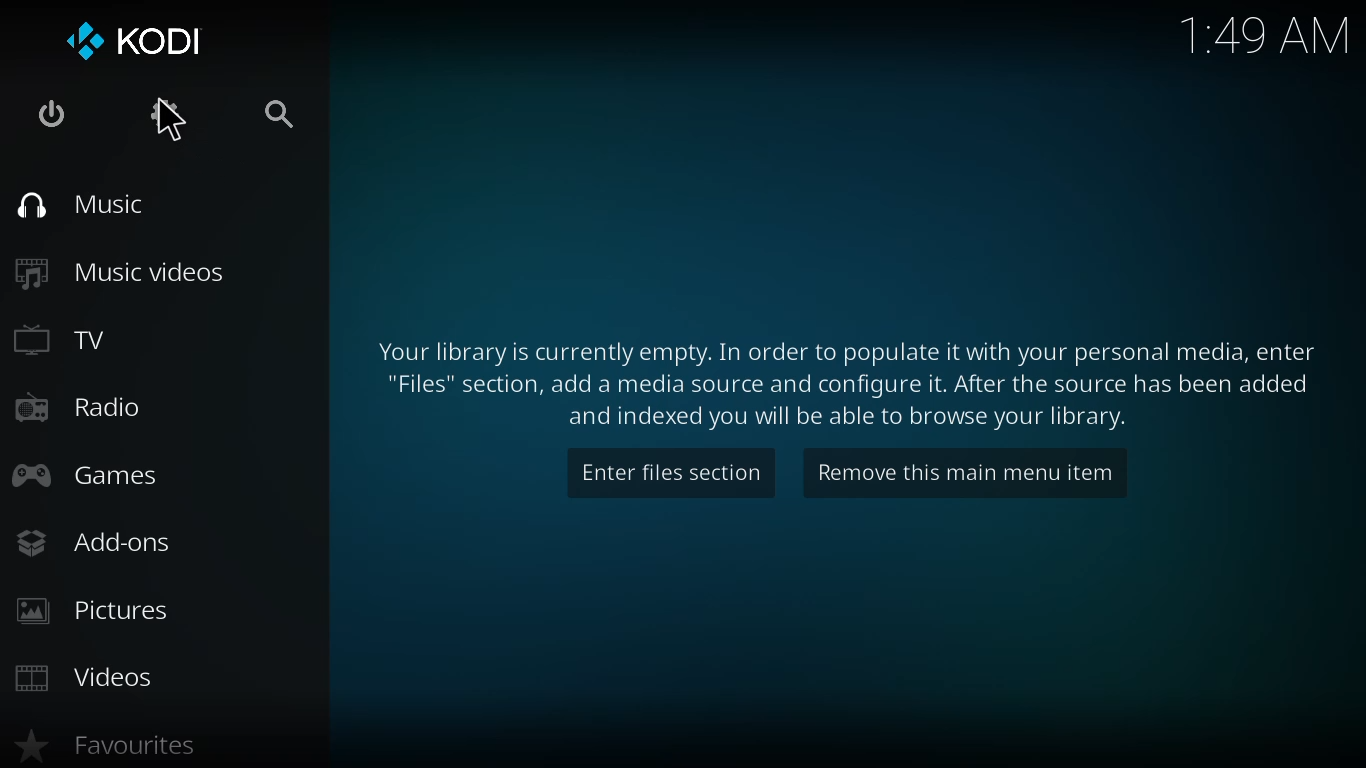  Describe the element at coordinates (50, 114) in the screenshot. I see `power` at that location.